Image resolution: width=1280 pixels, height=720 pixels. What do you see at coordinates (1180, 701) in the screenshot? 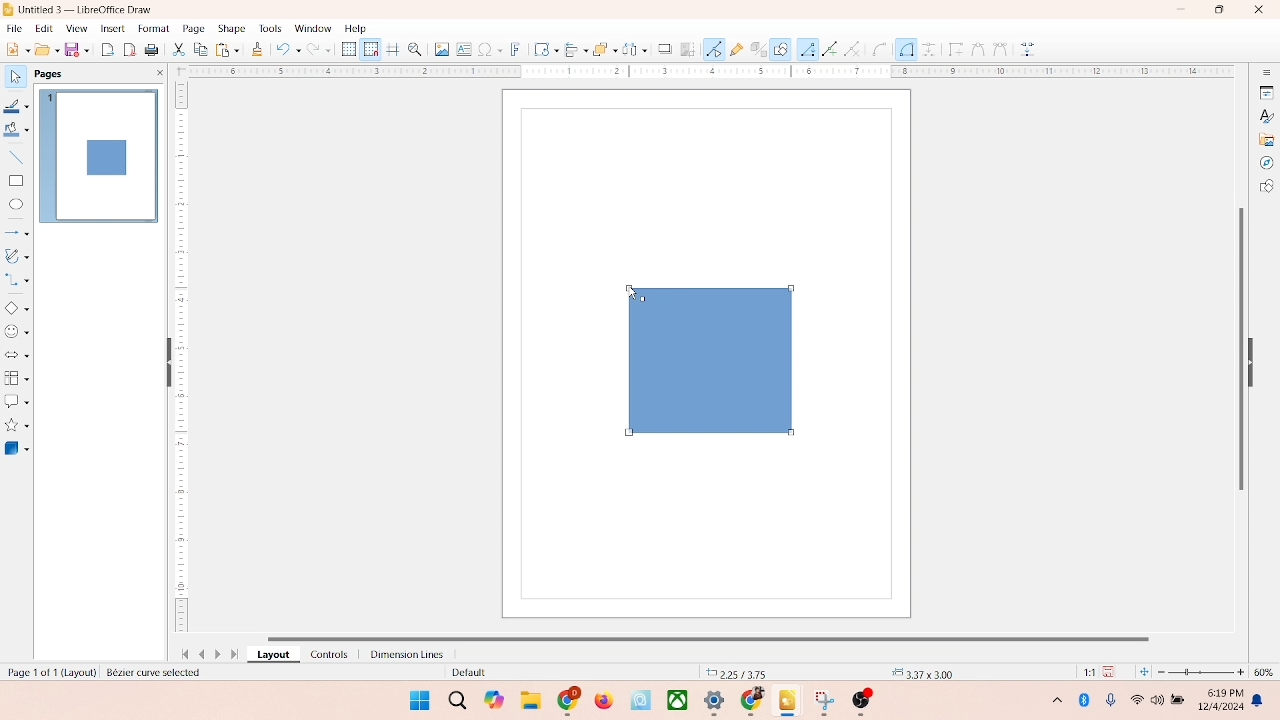
I see `battery` at bounding box center [1180, 701].